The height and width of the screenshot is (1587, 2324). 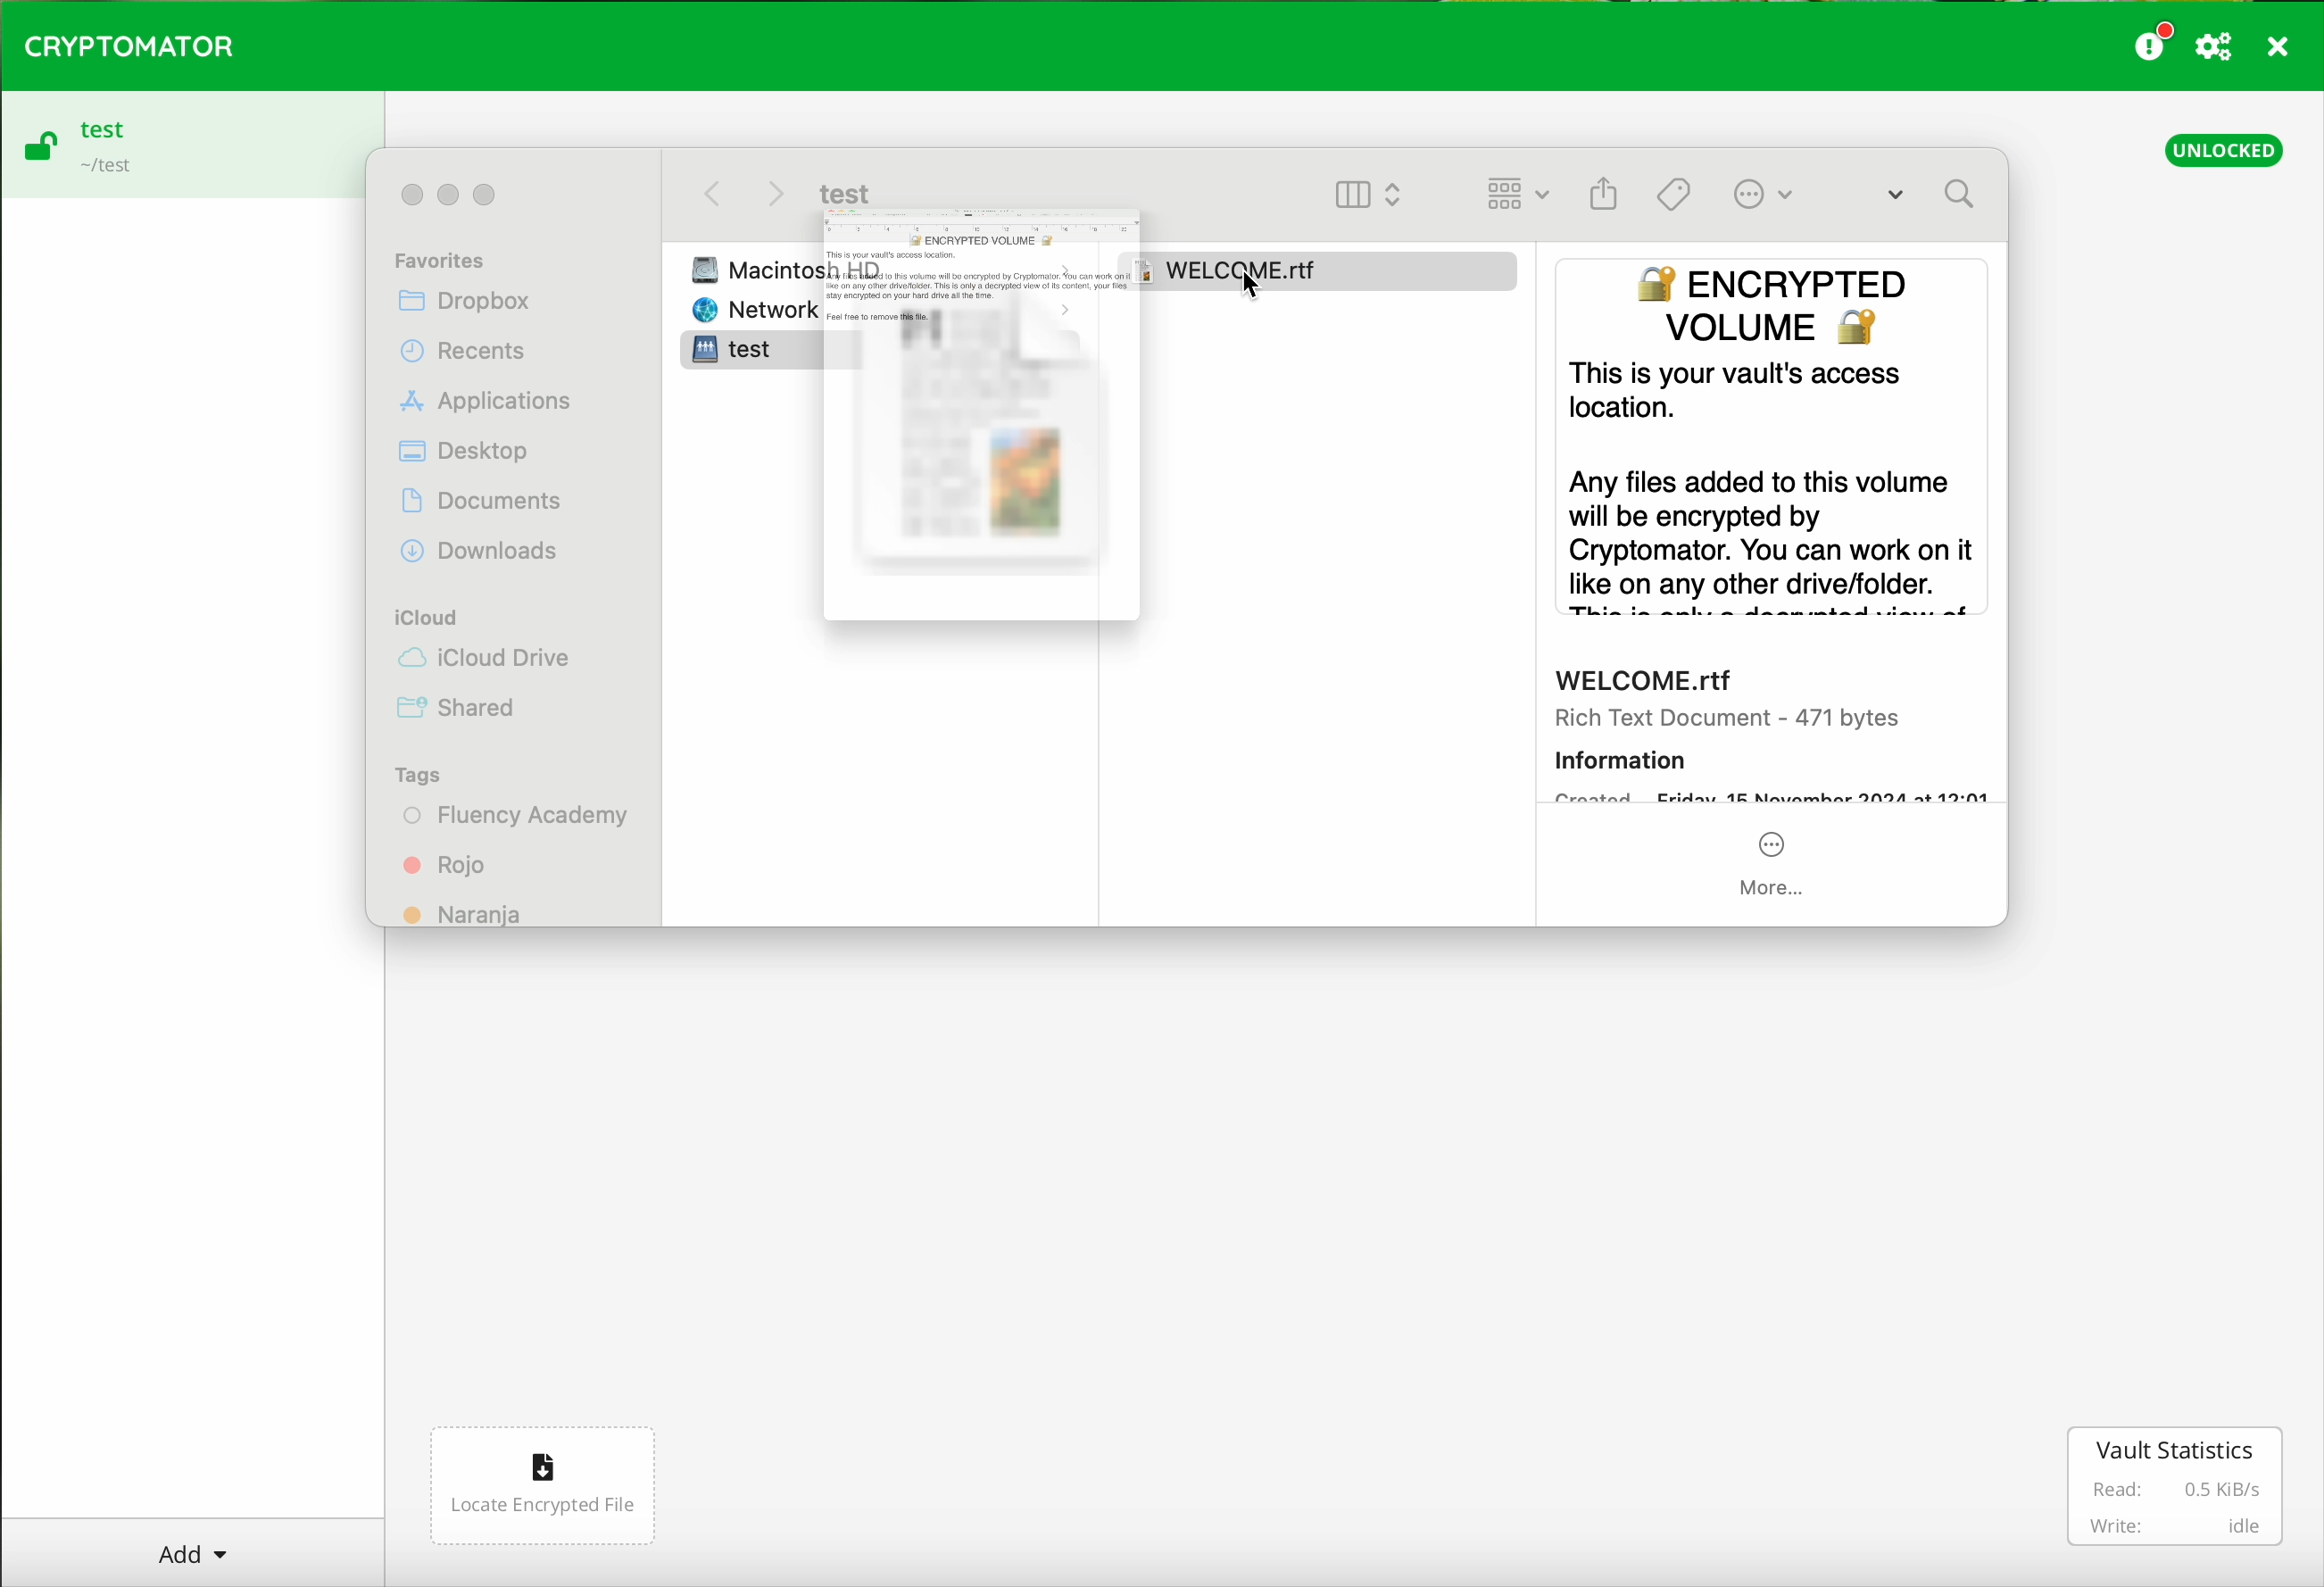 I want to click on Next, so click(x=776, y=194).